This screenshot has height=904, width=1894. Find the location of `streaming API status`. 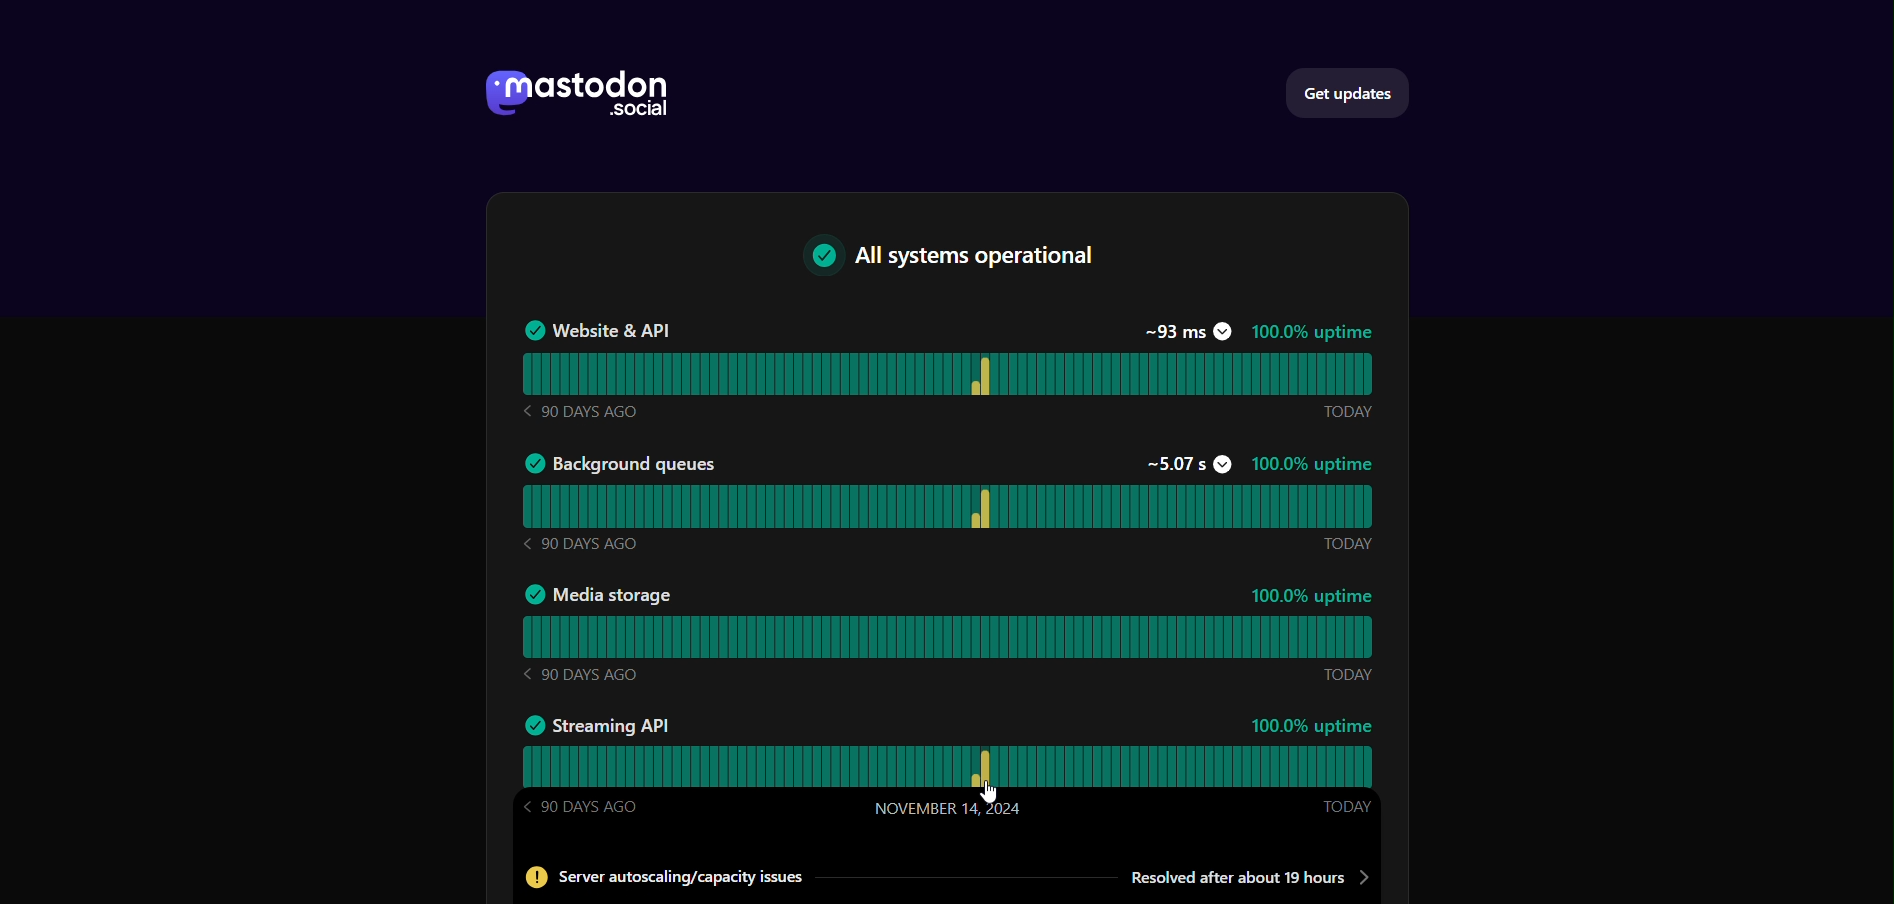

streaming API status is located at coordinates (949, 768).